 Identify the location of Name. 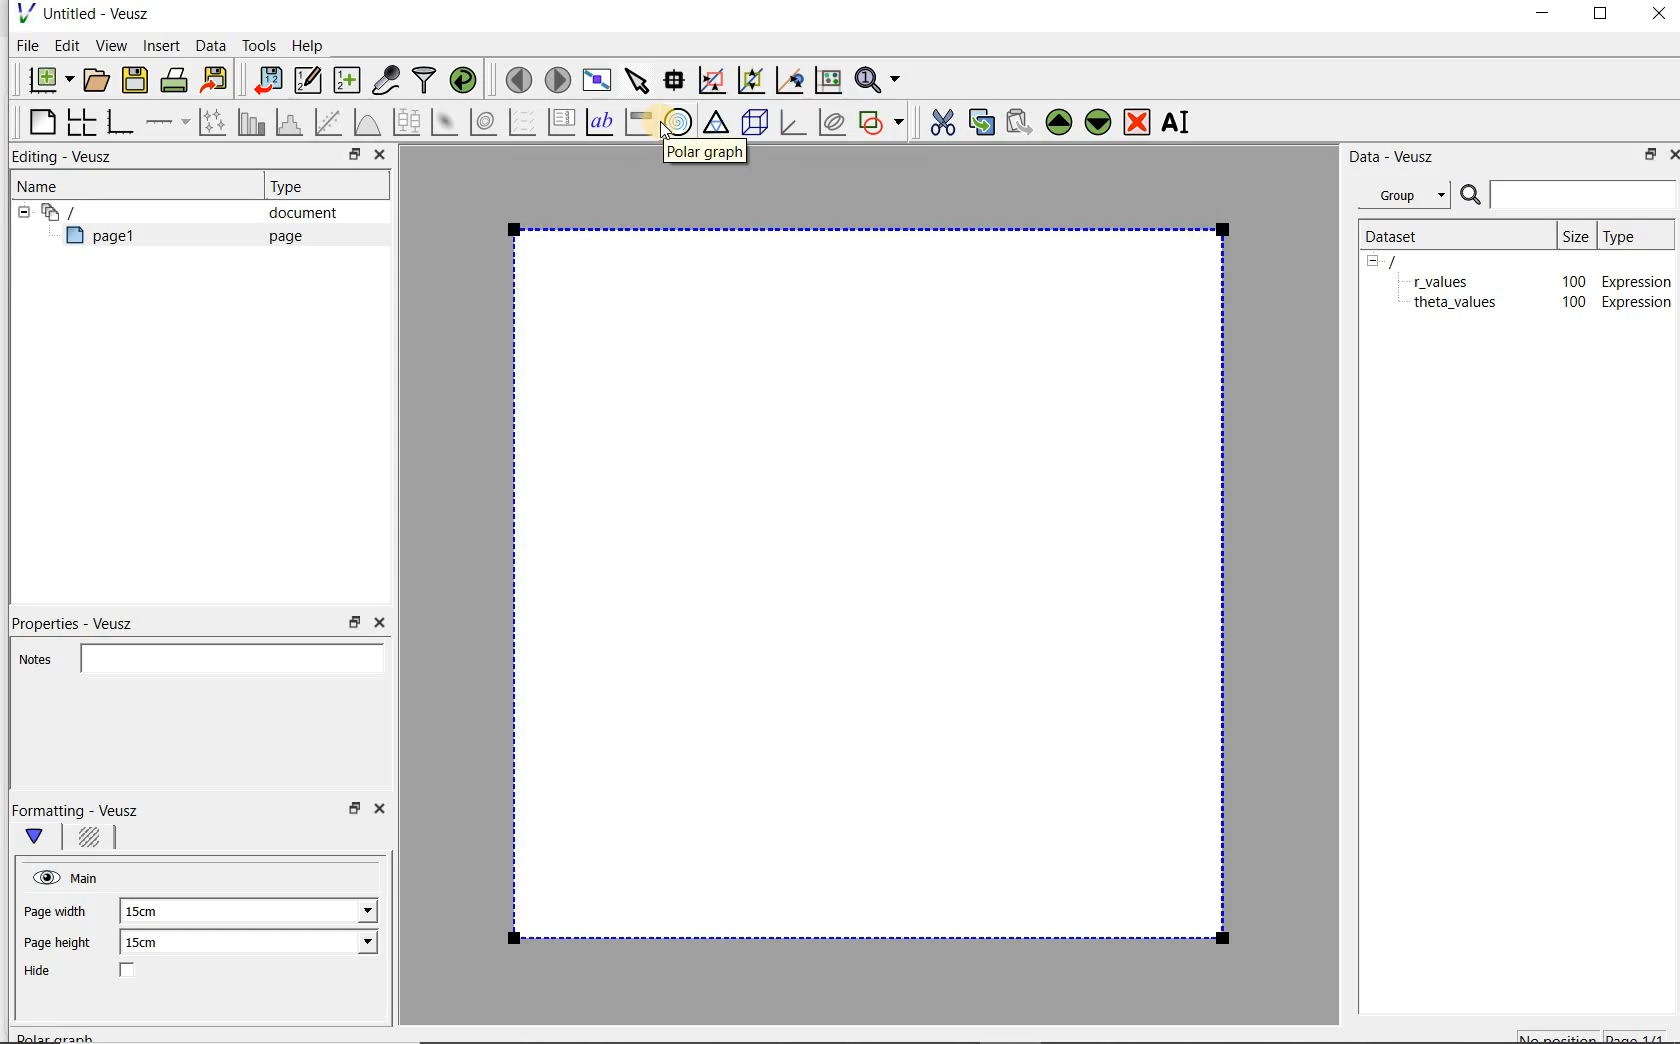
(44, 185).